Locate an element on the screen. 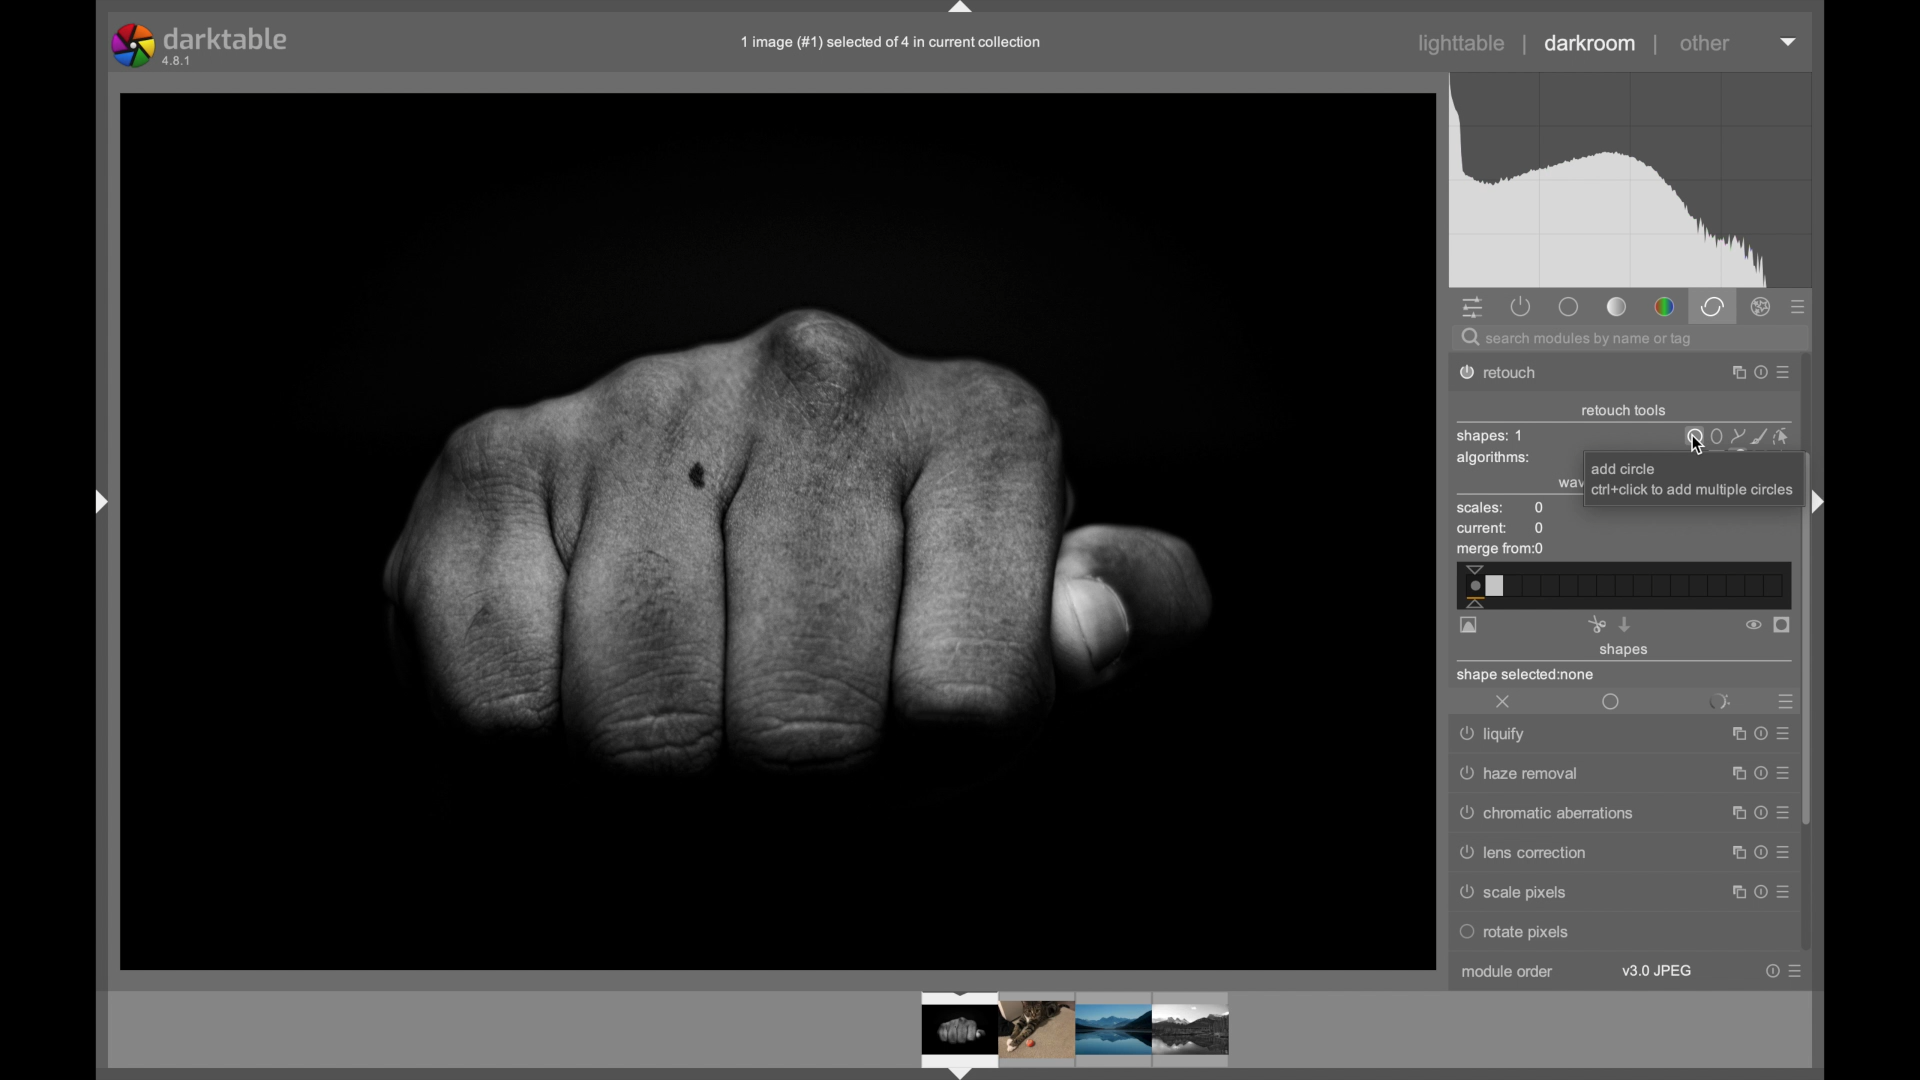 Image resolution: width=1920 pixels, height=1080 pixels. merge from: 0 is located at coordinates (1501, 551).